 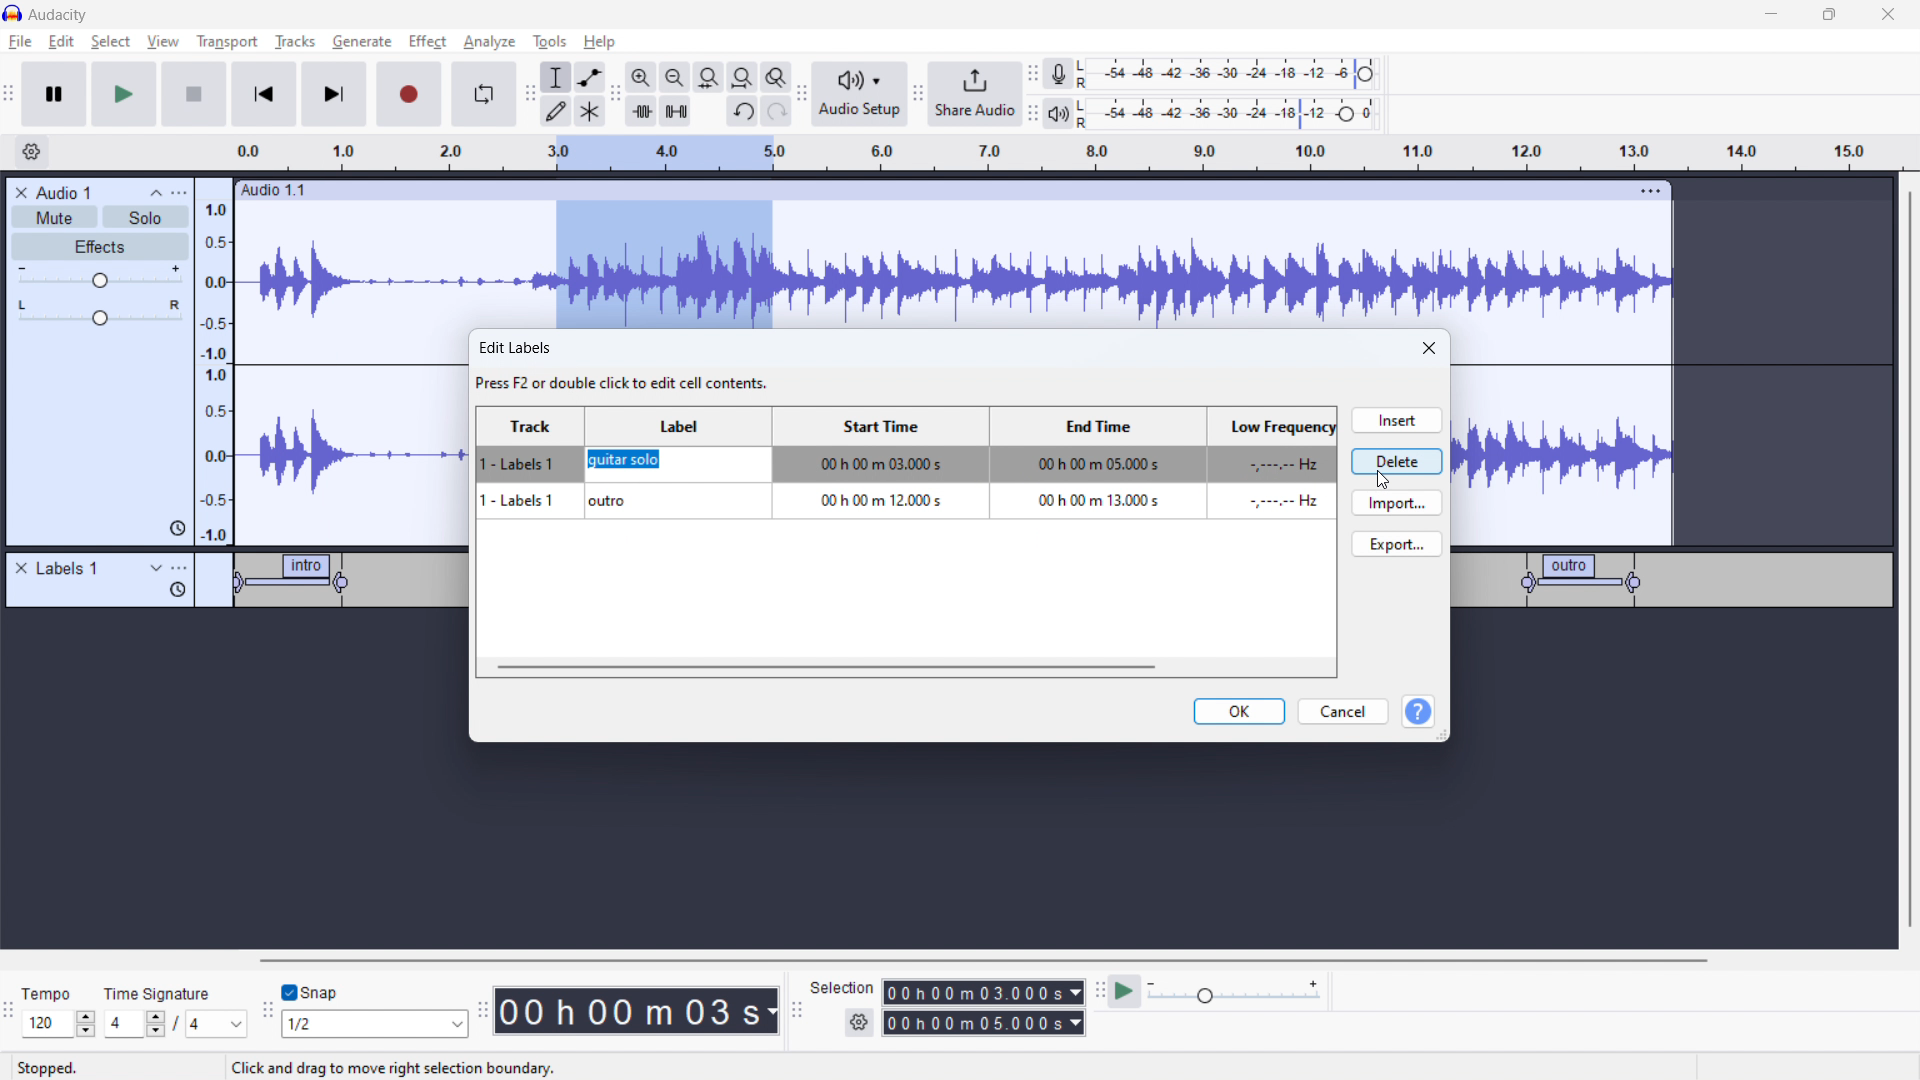 What do you see at coordinates (60, 1066) in the screenshot?
I see `stopped.` at bounding box center [60, 1066].